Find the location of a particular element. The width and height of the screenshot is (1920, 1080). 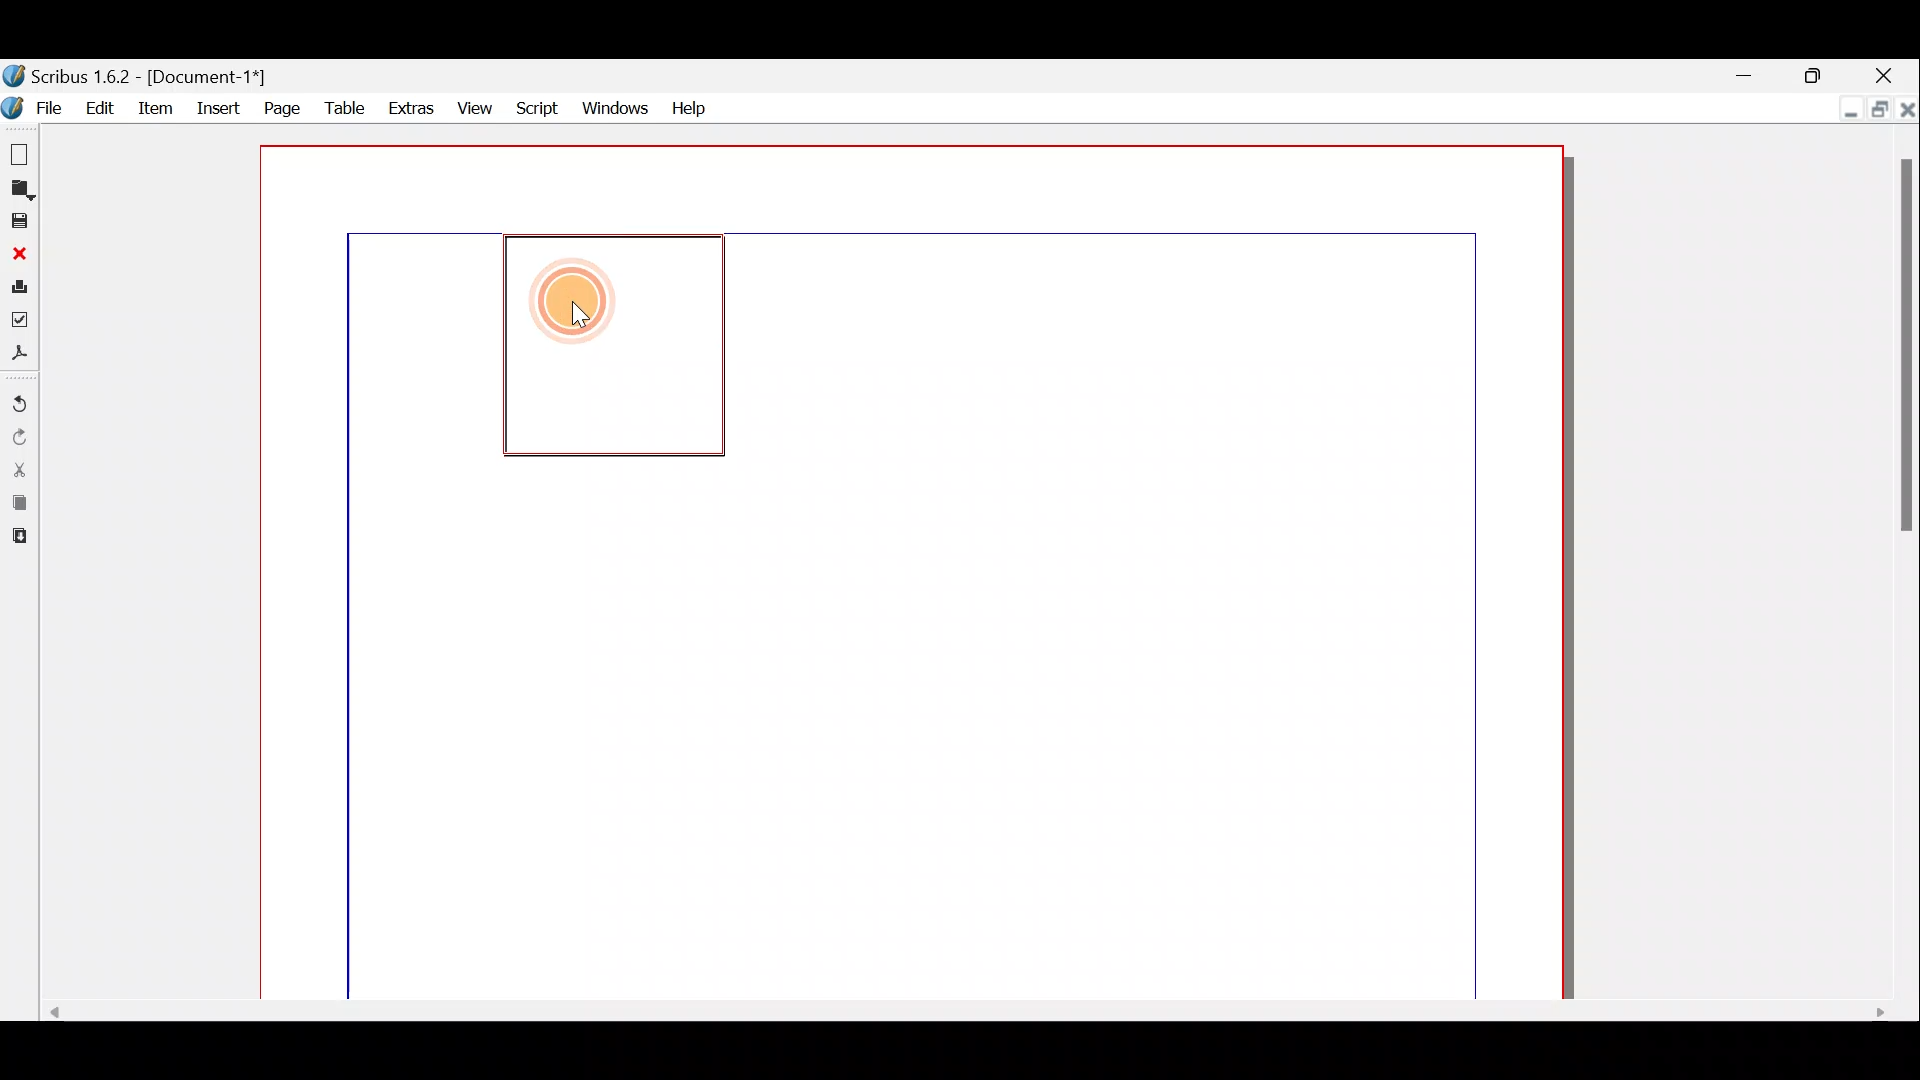

Save is located at coordinates (18, 222).